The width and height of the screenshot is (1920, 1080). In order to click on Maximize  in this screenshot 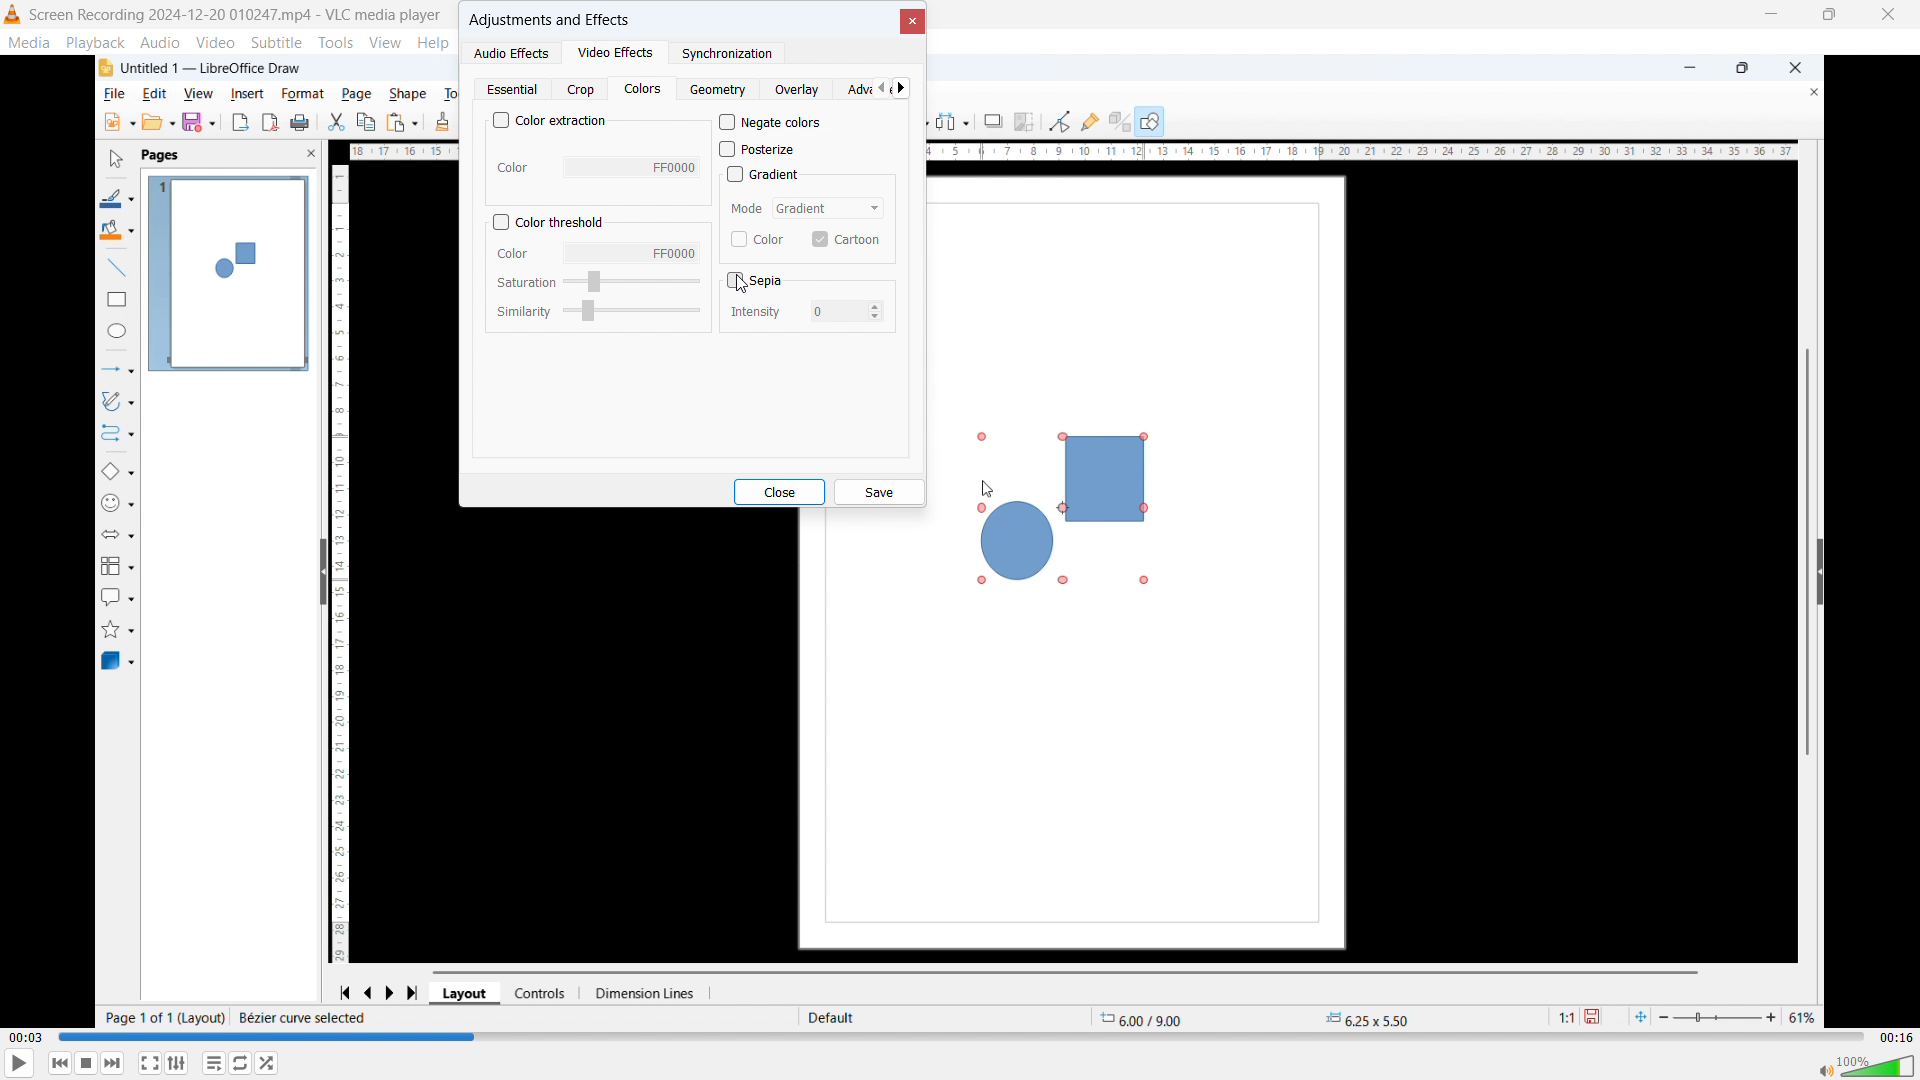, I will do `click(1829, 15)`.